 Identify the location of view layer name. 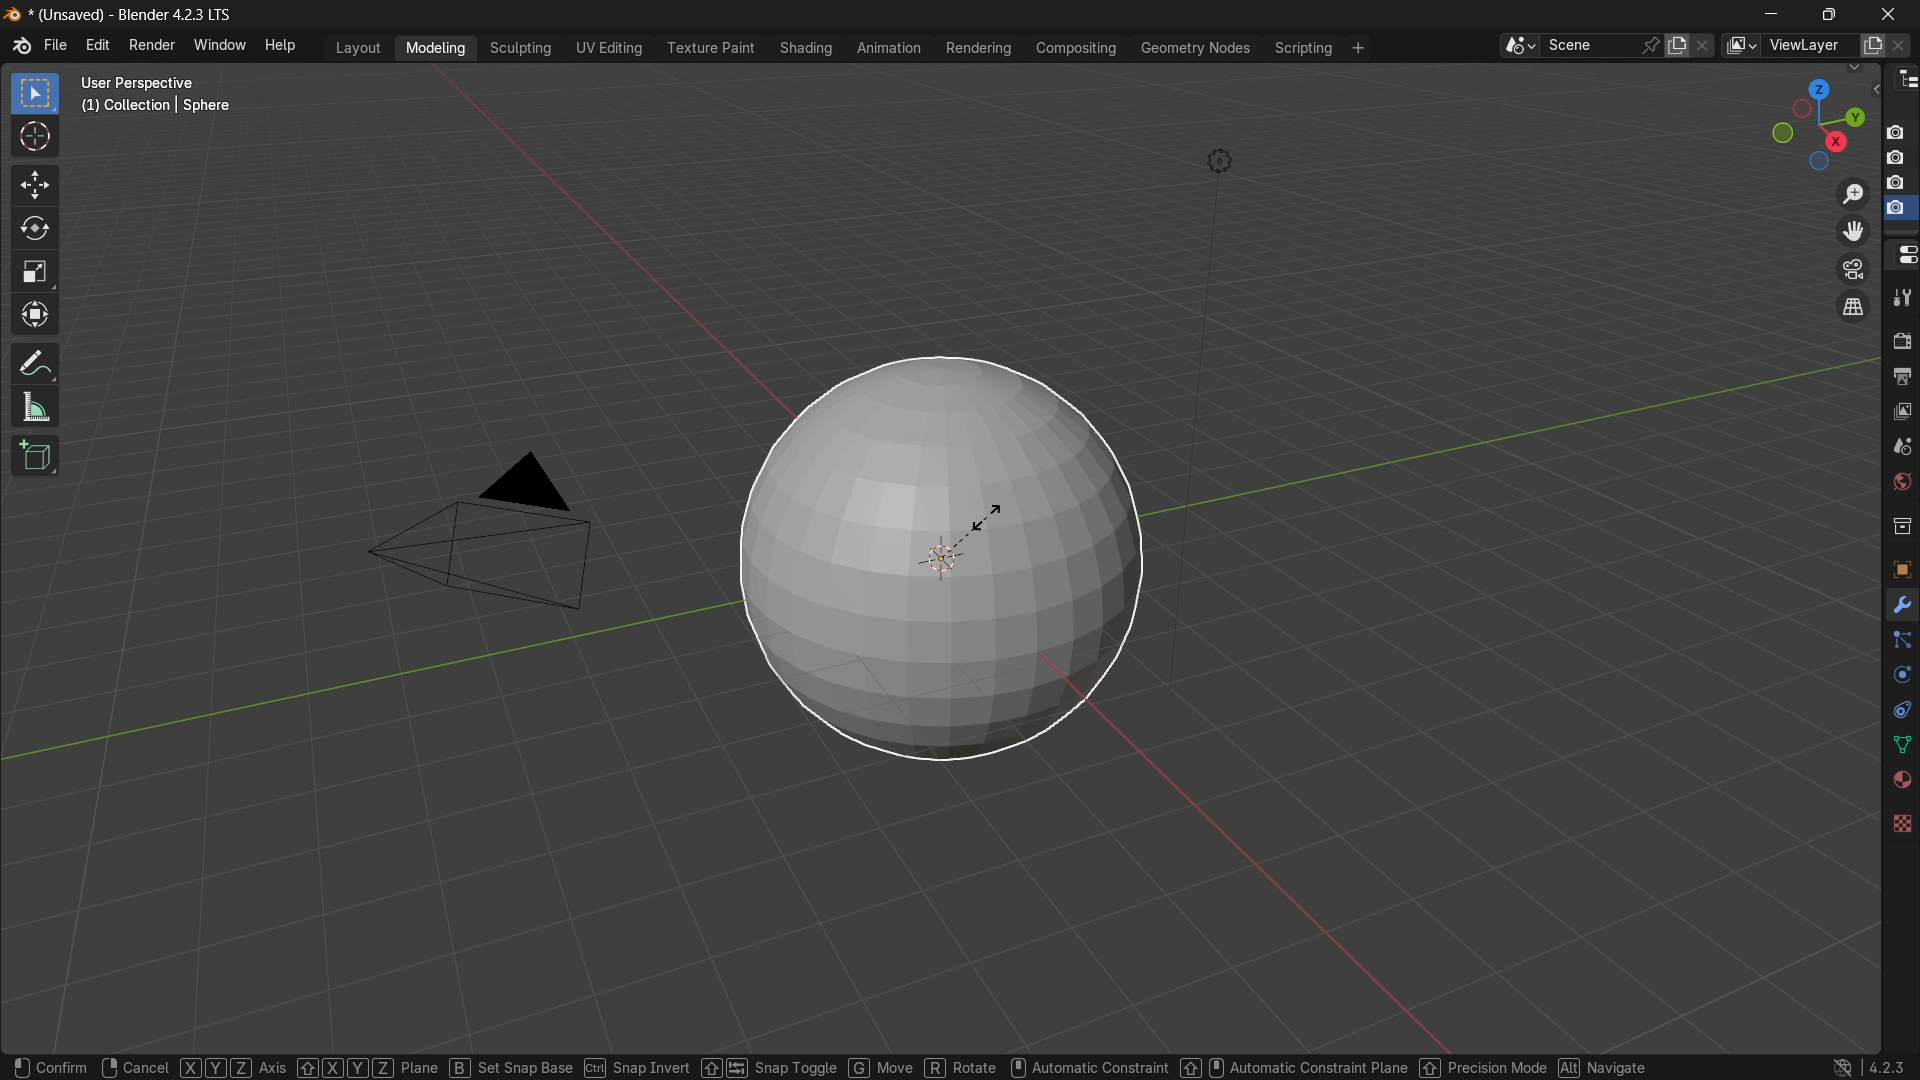
(1812, 47).